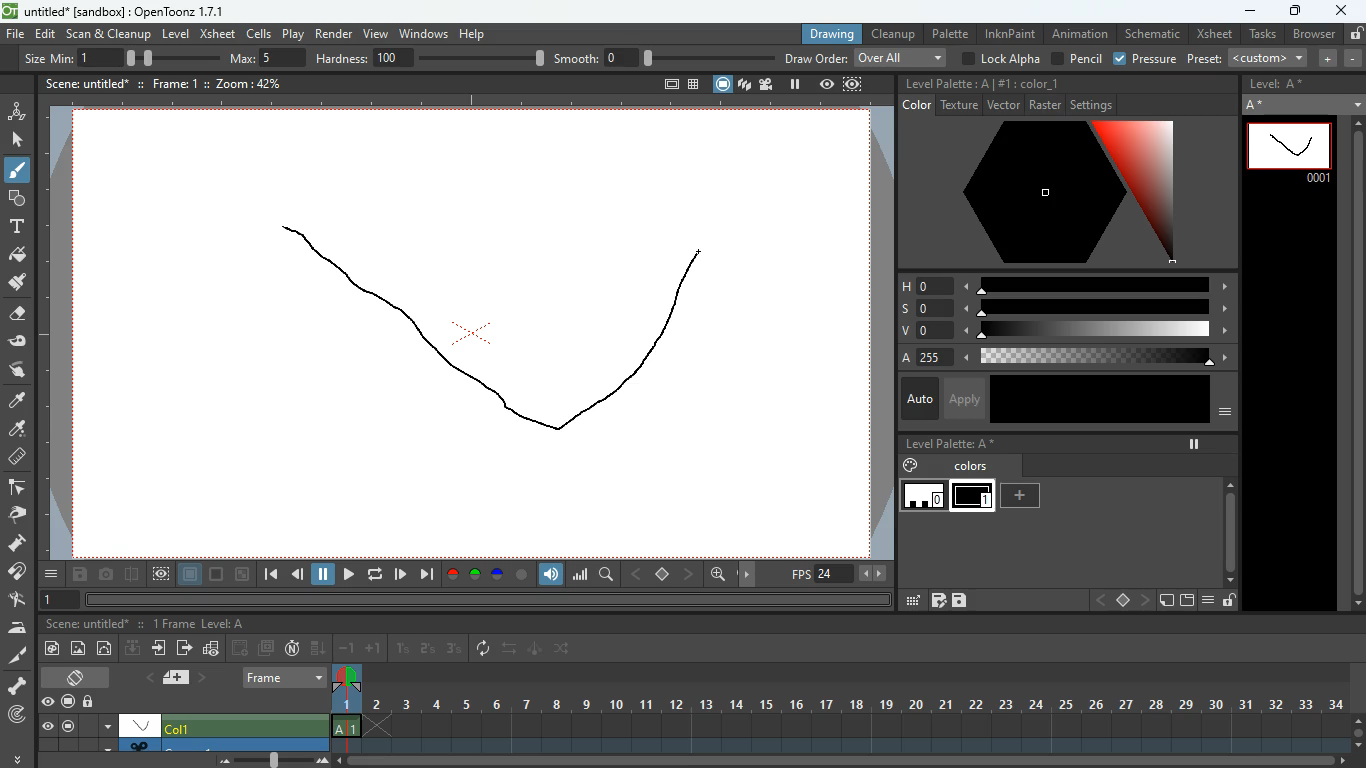 The height and width of the screenshot is (768, 1366). Describe the element at coordinates (1358, 730) in the screenshot. I see `scroll` at that location.